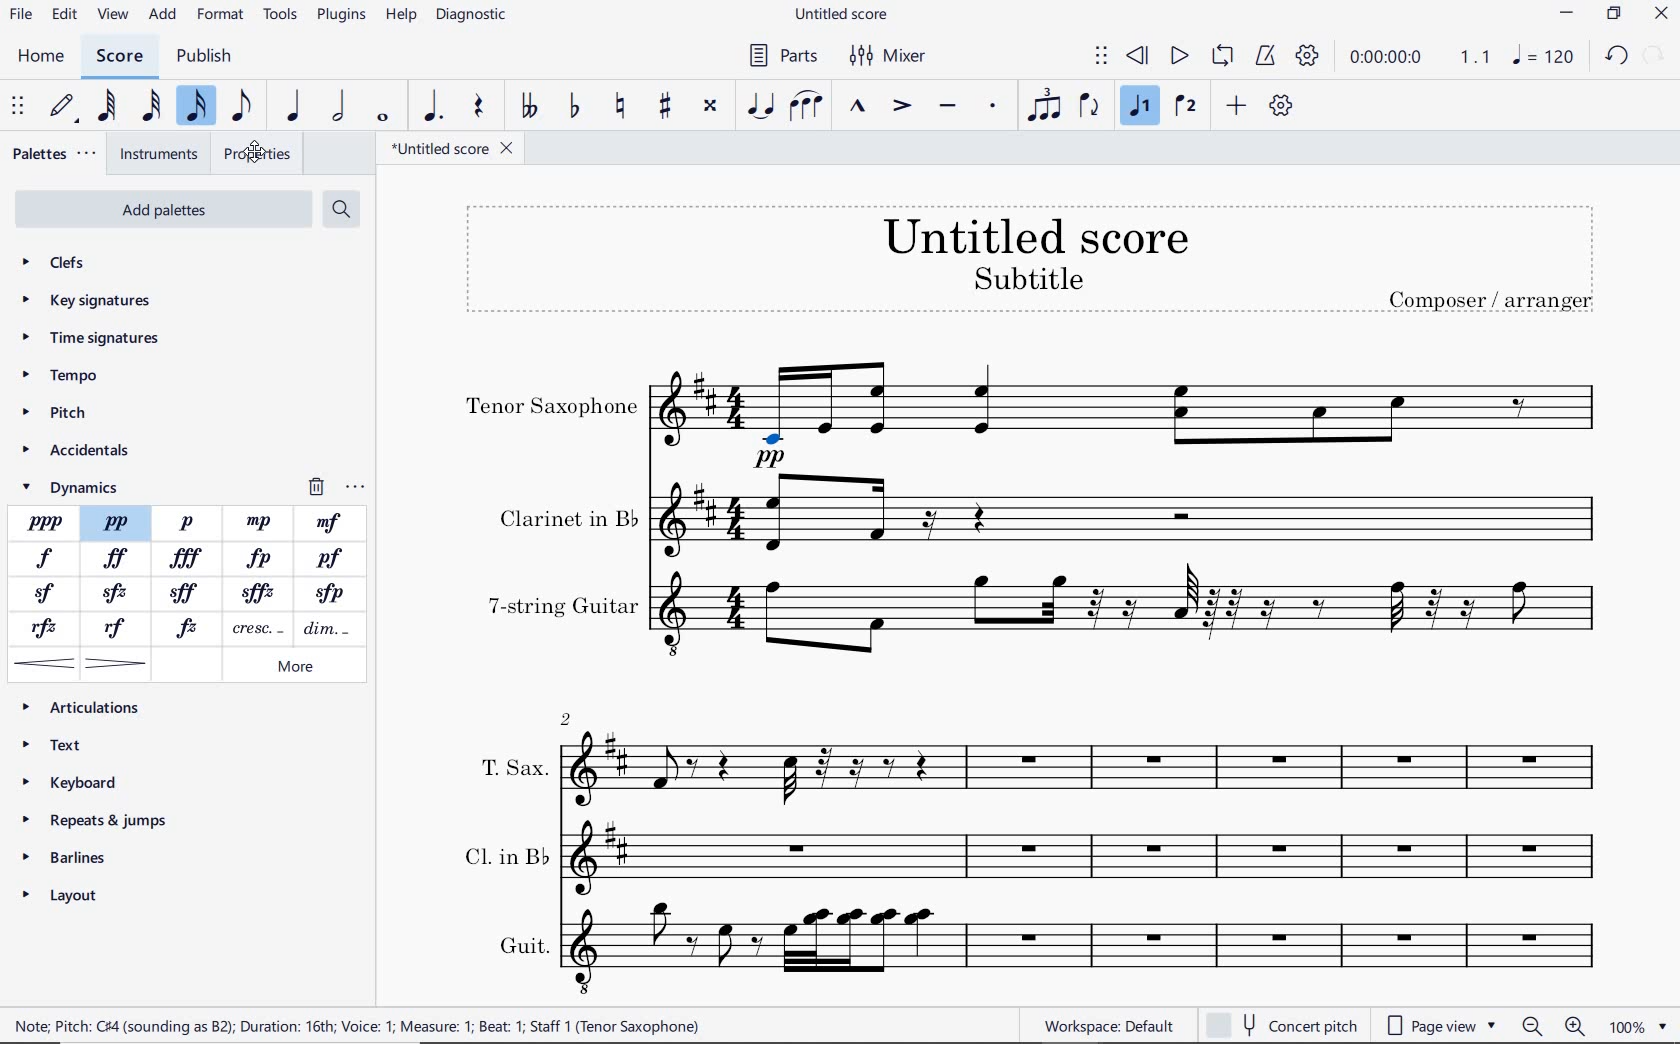 The width and height of the screenshot is (1680, 1044). I want to click on WORKSPACE: DEFAULT, so click(1108, 1026).